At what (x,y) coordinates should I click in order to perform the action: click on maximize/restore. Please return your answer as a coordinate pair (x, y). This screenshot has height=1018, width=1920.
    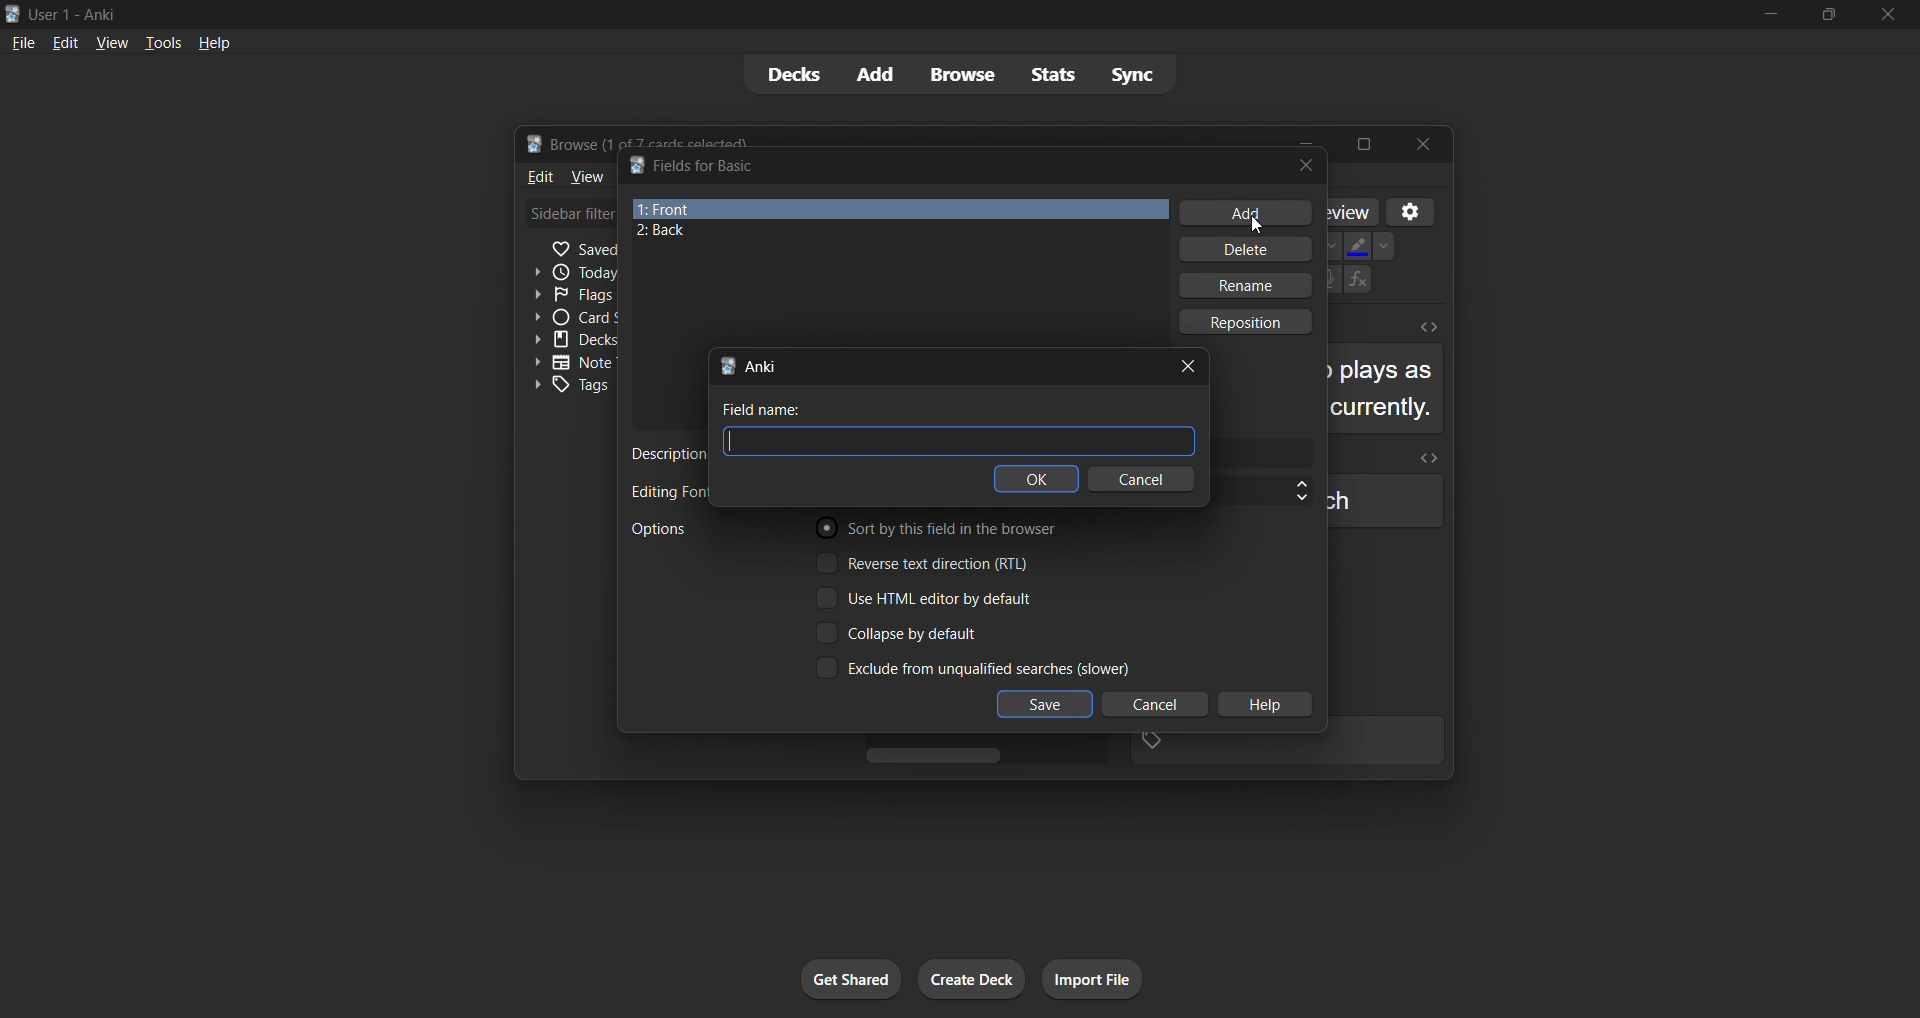
    Looking at the image, I should click on (1826, 16).